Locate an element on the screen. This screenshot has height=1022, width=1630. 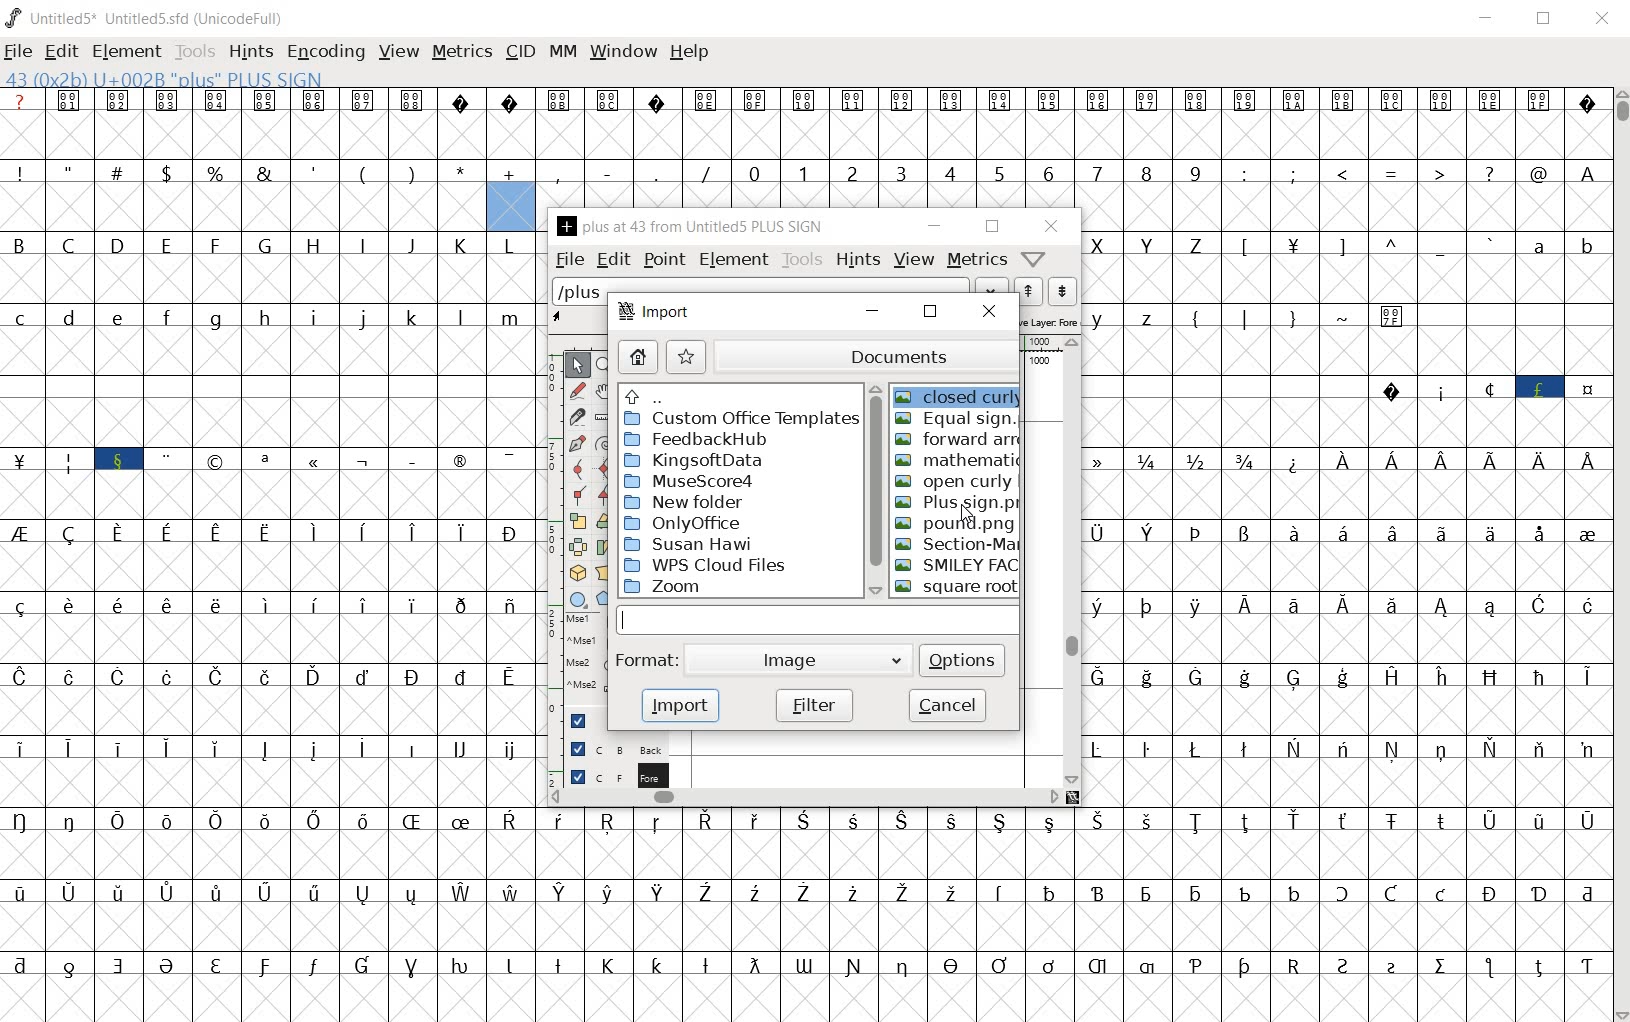
perform a perspective transformation on the selection is located at coordinates (605, 572).